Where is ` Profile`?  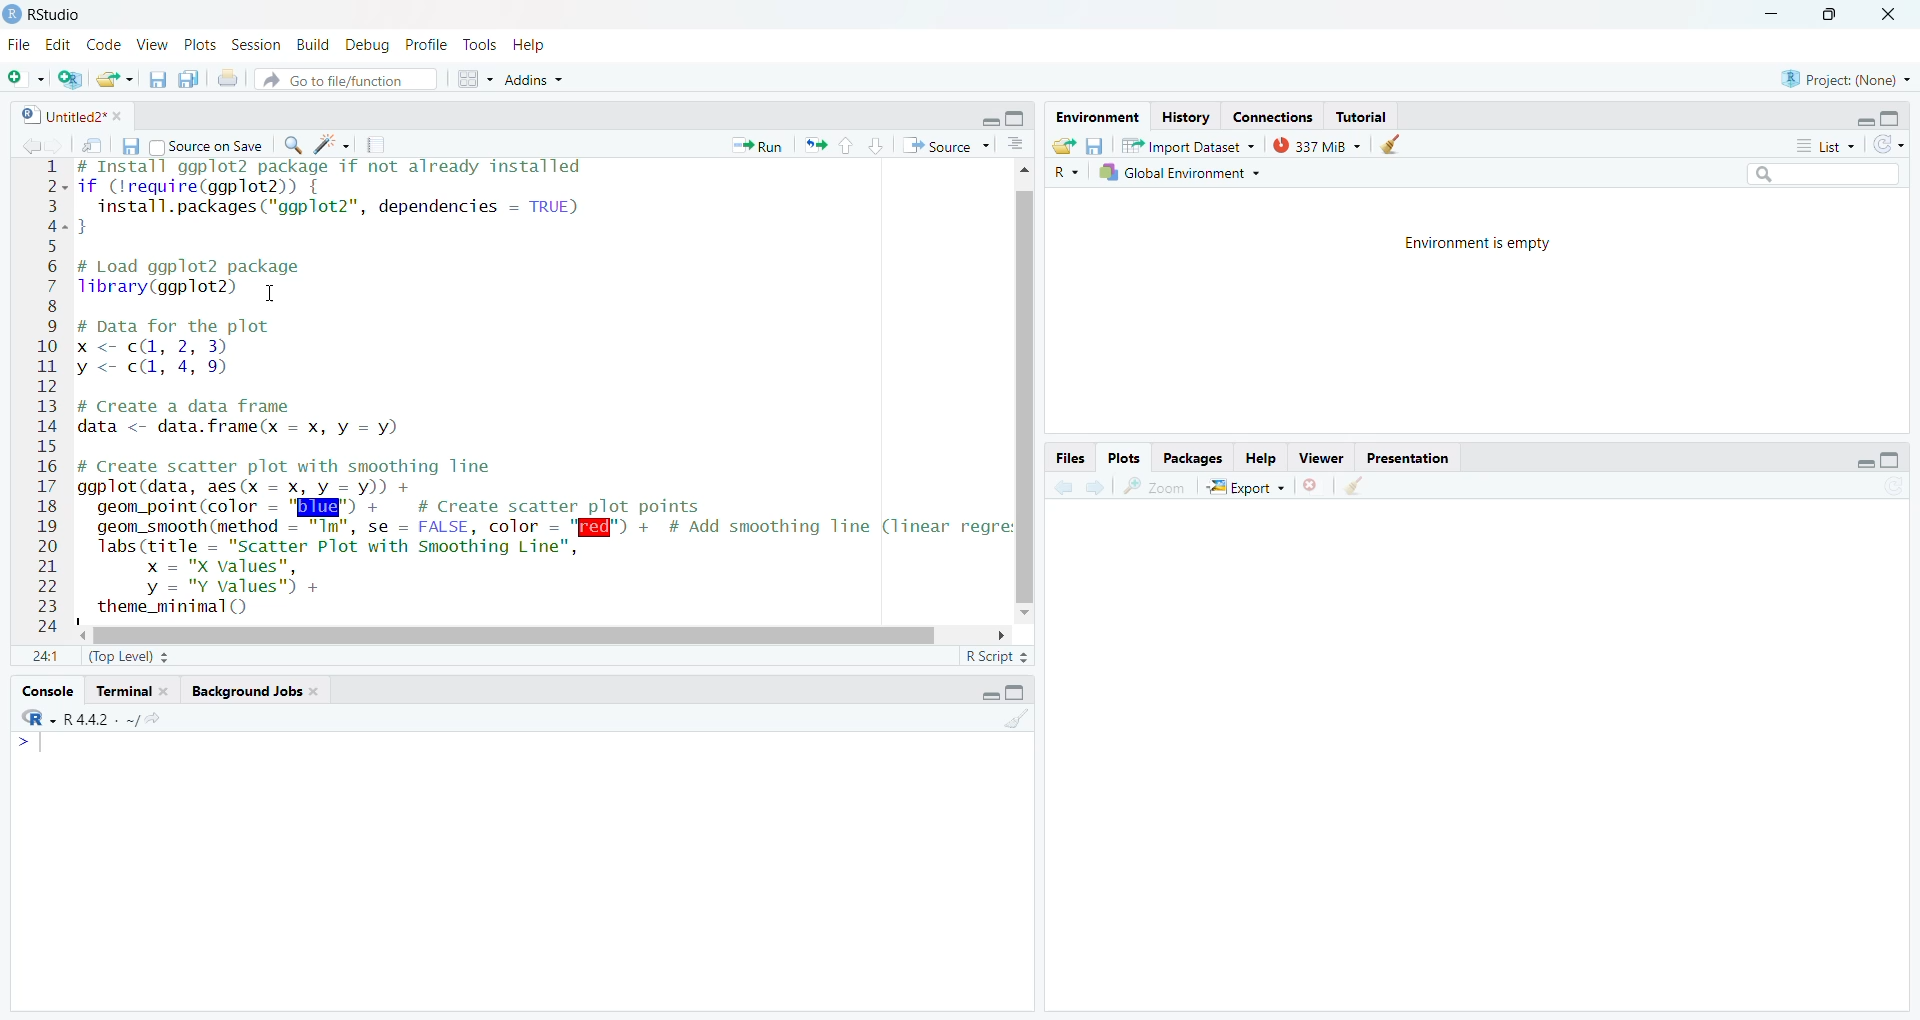  Profile is located at coordinates (424, 44).